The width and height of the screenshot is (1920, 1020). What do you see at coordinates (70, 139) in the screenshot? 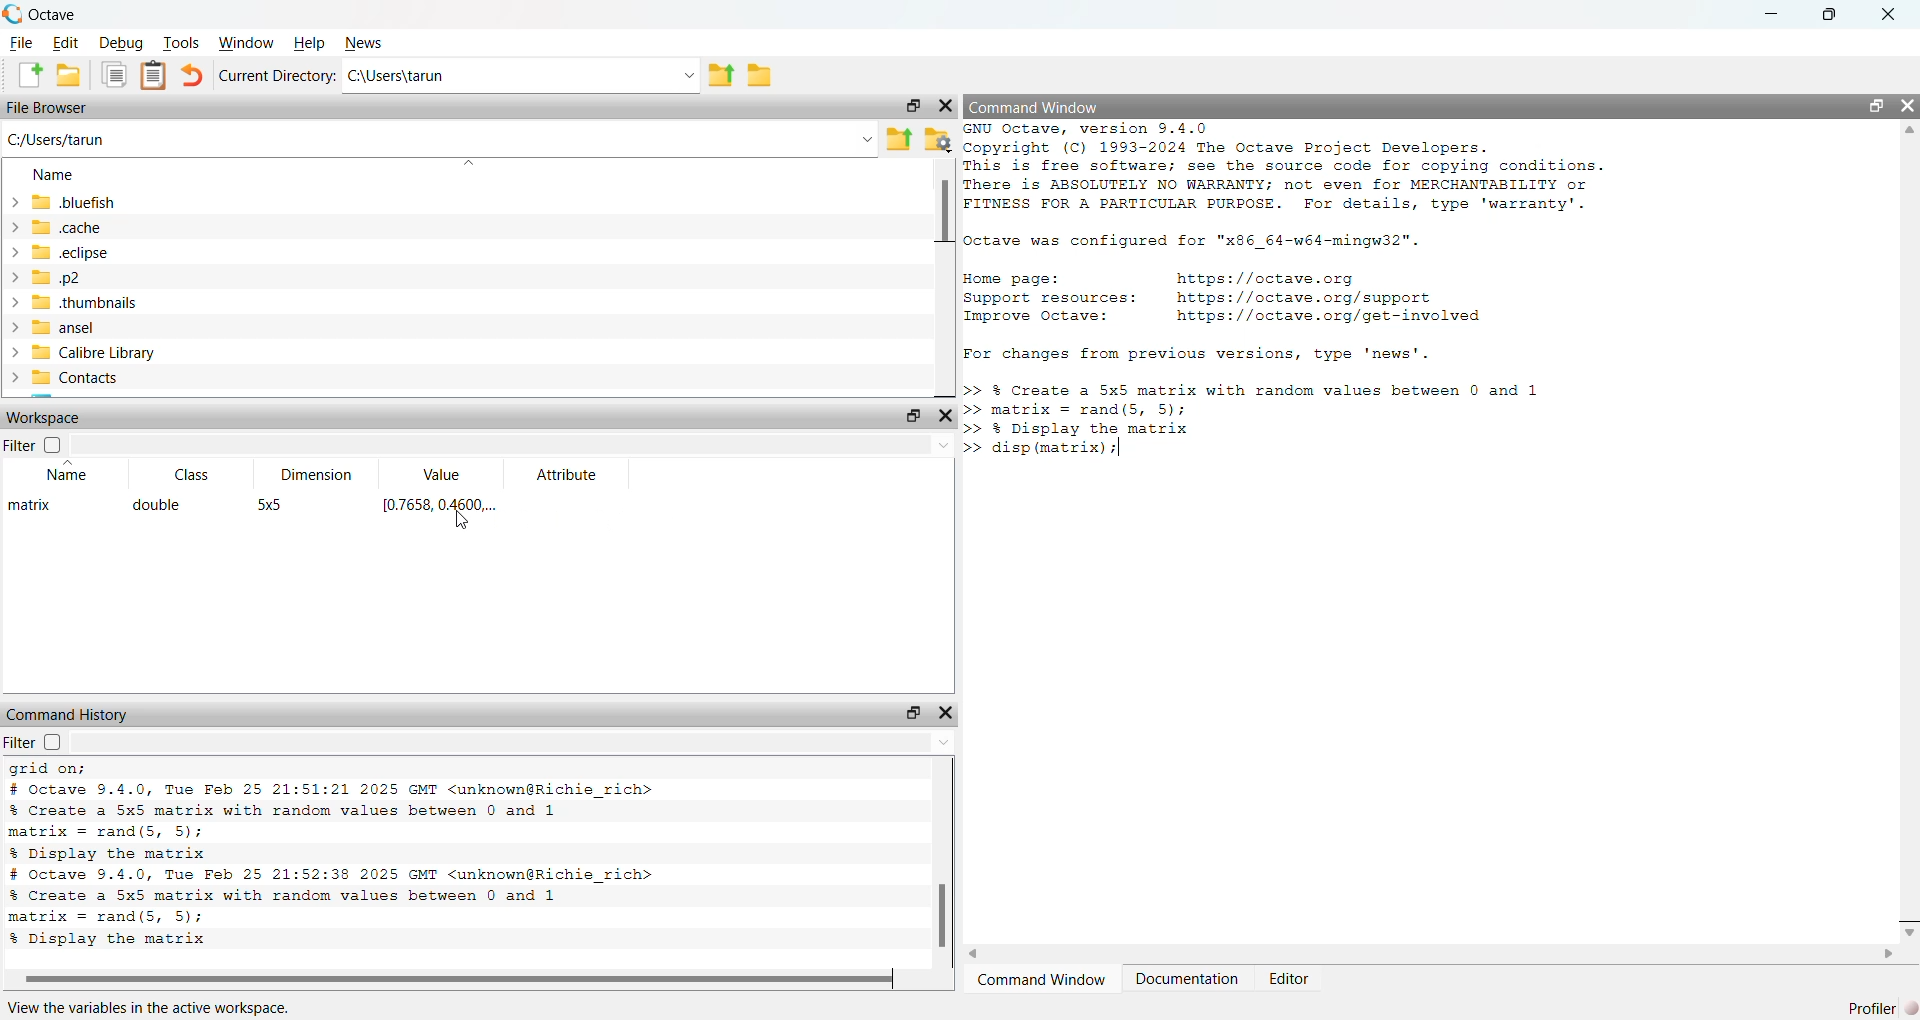
I see `C:/Users/tarun` at bounding box center [70, 139].